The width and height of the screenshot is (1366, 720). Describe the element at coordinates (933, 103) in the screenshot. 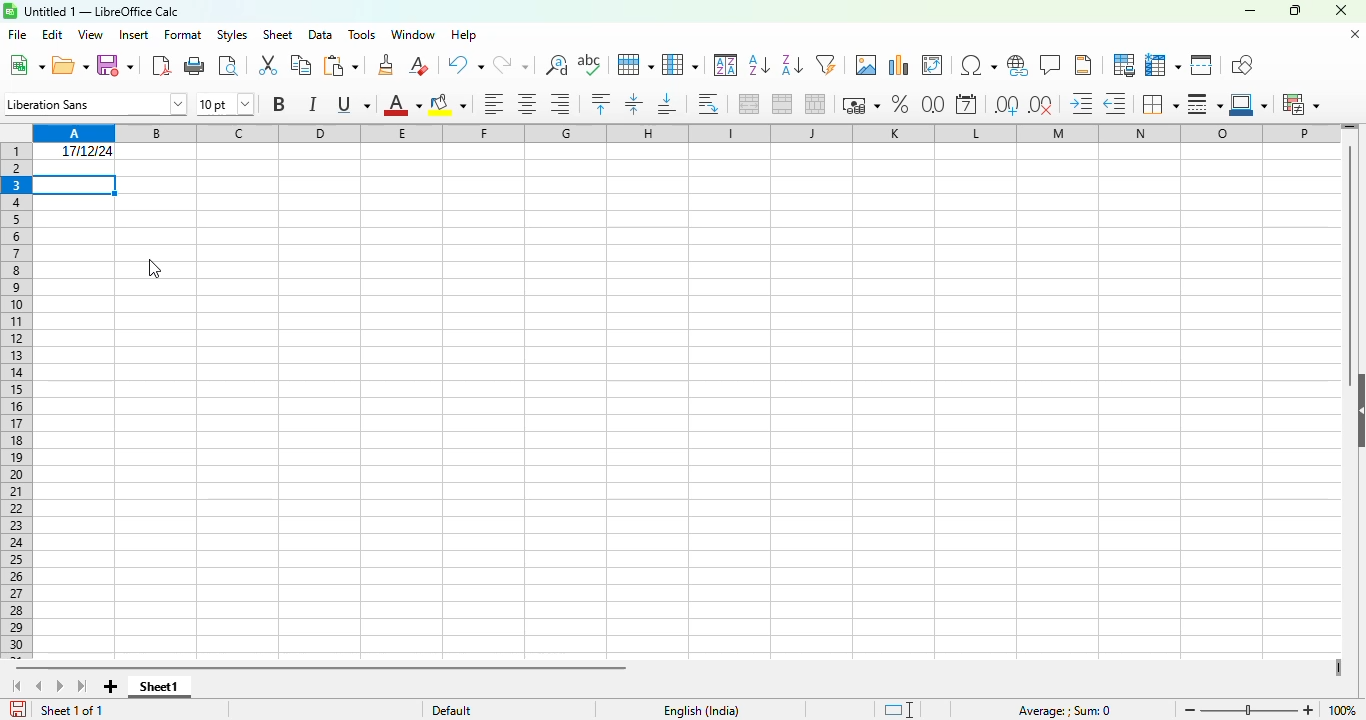

I see `format as number` at that location.